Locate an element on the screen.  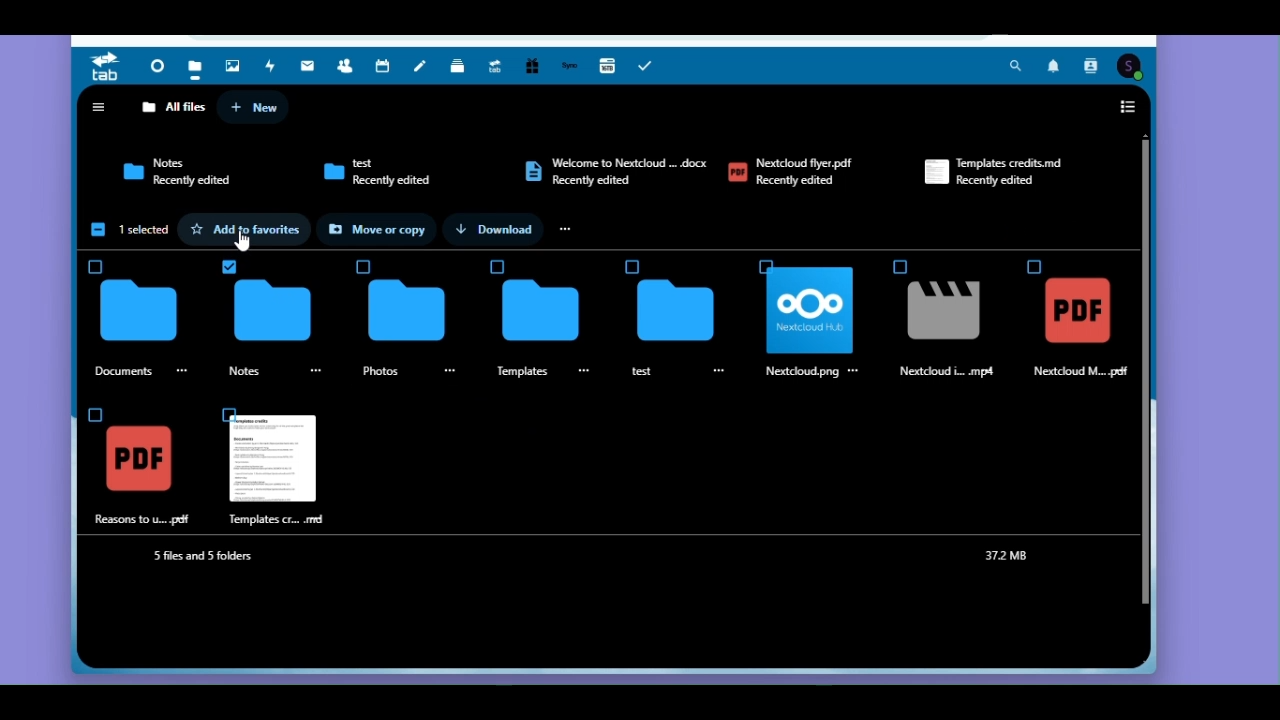
Deck is located at coordinates (456, 66).